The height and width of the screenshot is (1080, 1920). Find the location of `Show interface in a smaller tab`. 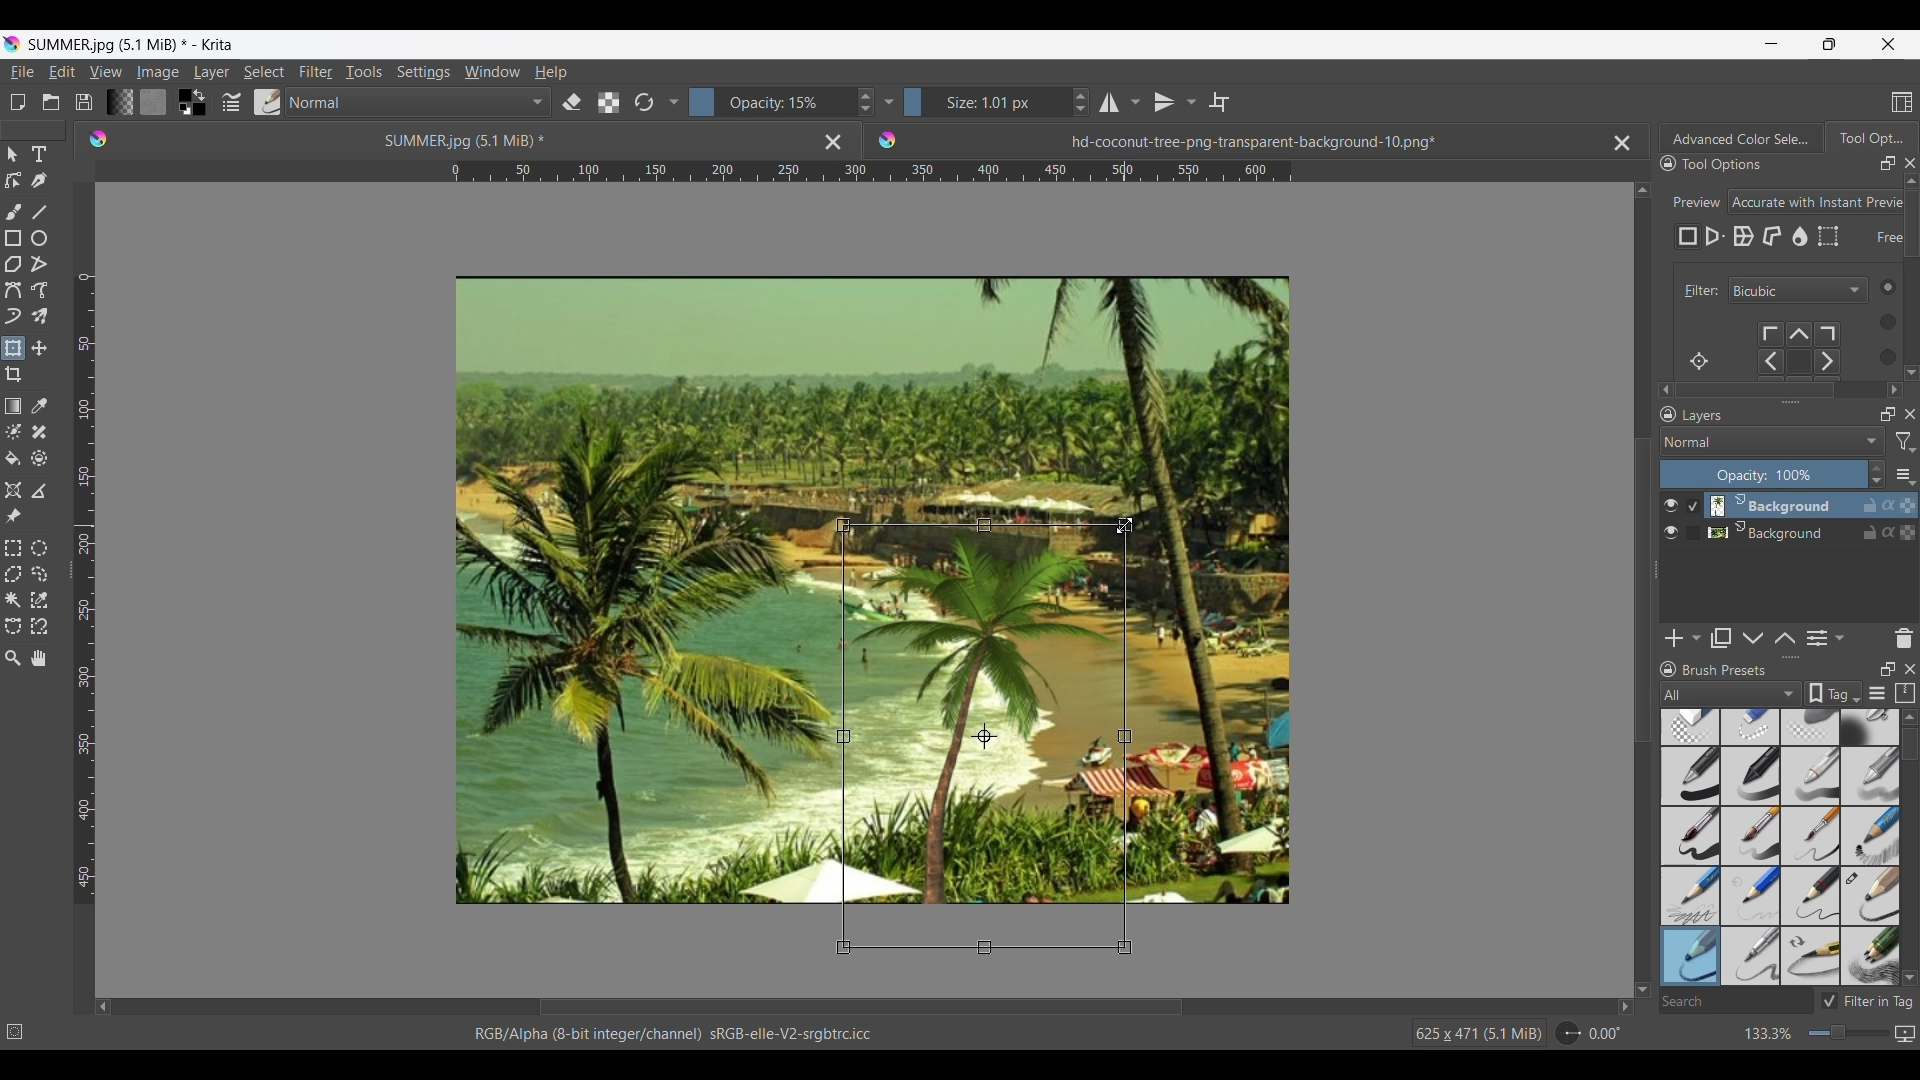

Show interface in a smaller tab is located at coordinates (1829, 44).